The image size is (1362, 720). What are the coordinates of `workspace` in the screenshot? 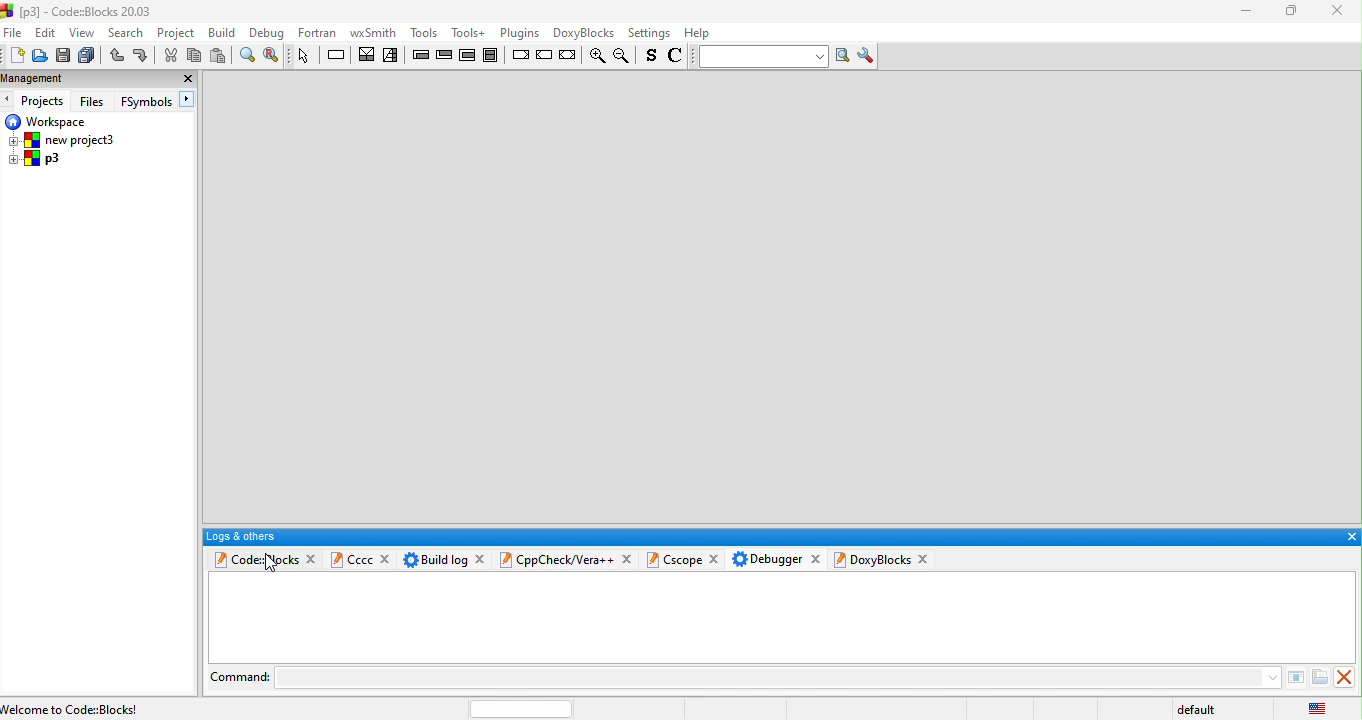 It's located at (48, 121).